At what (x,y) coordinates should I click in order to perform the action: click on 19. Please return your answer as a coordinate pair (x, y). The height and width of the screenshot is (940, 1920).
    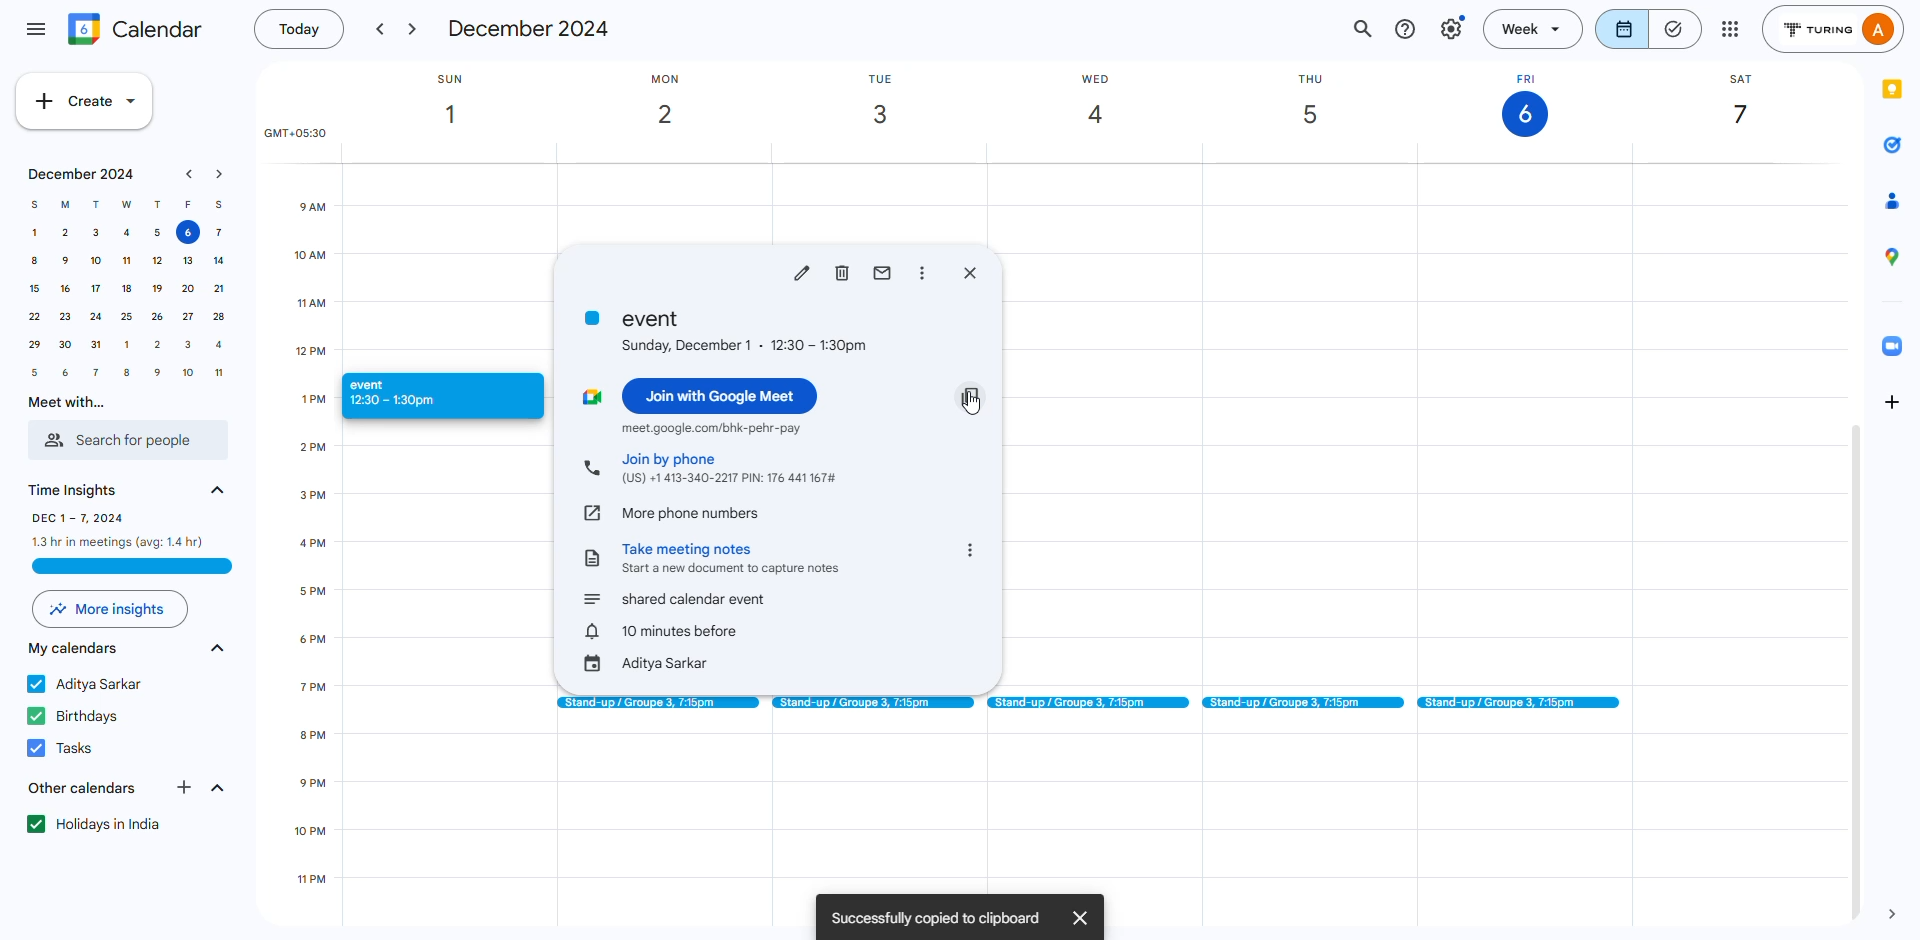
    Looking at the image, I should click on (156, 289).